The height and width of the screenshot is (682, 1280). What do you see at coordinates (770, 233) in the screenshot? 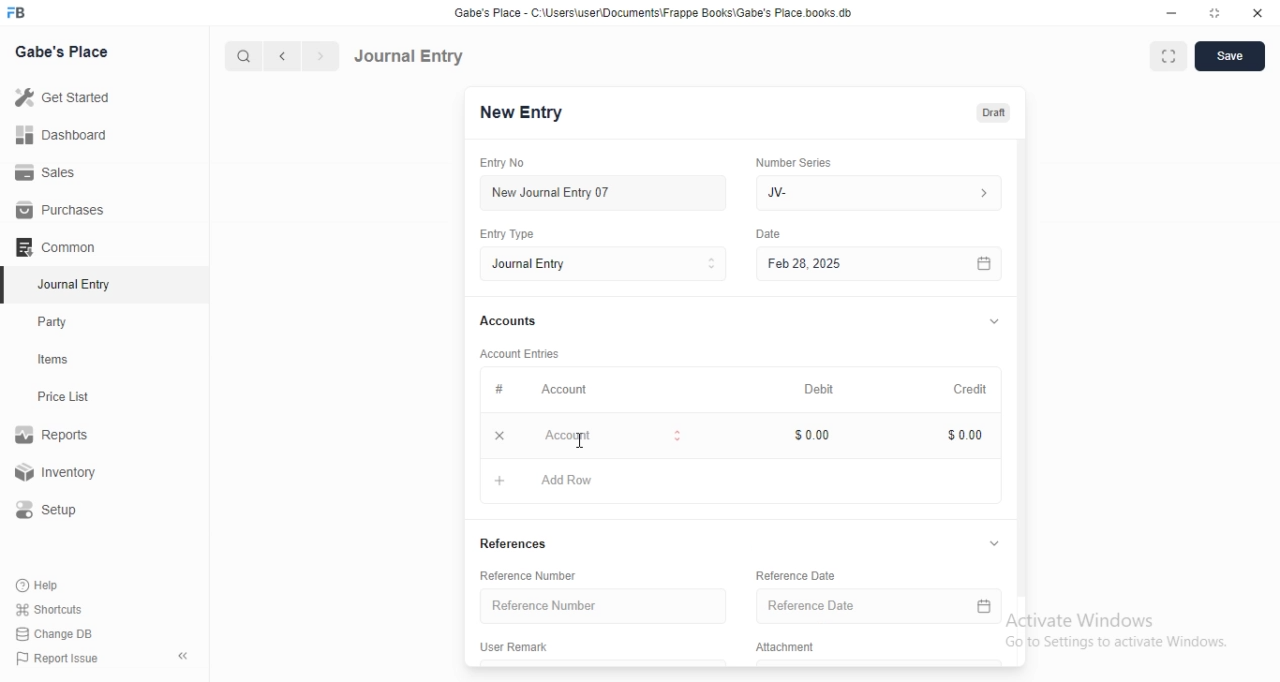
I see `Date` at bounding box center [770, 233].